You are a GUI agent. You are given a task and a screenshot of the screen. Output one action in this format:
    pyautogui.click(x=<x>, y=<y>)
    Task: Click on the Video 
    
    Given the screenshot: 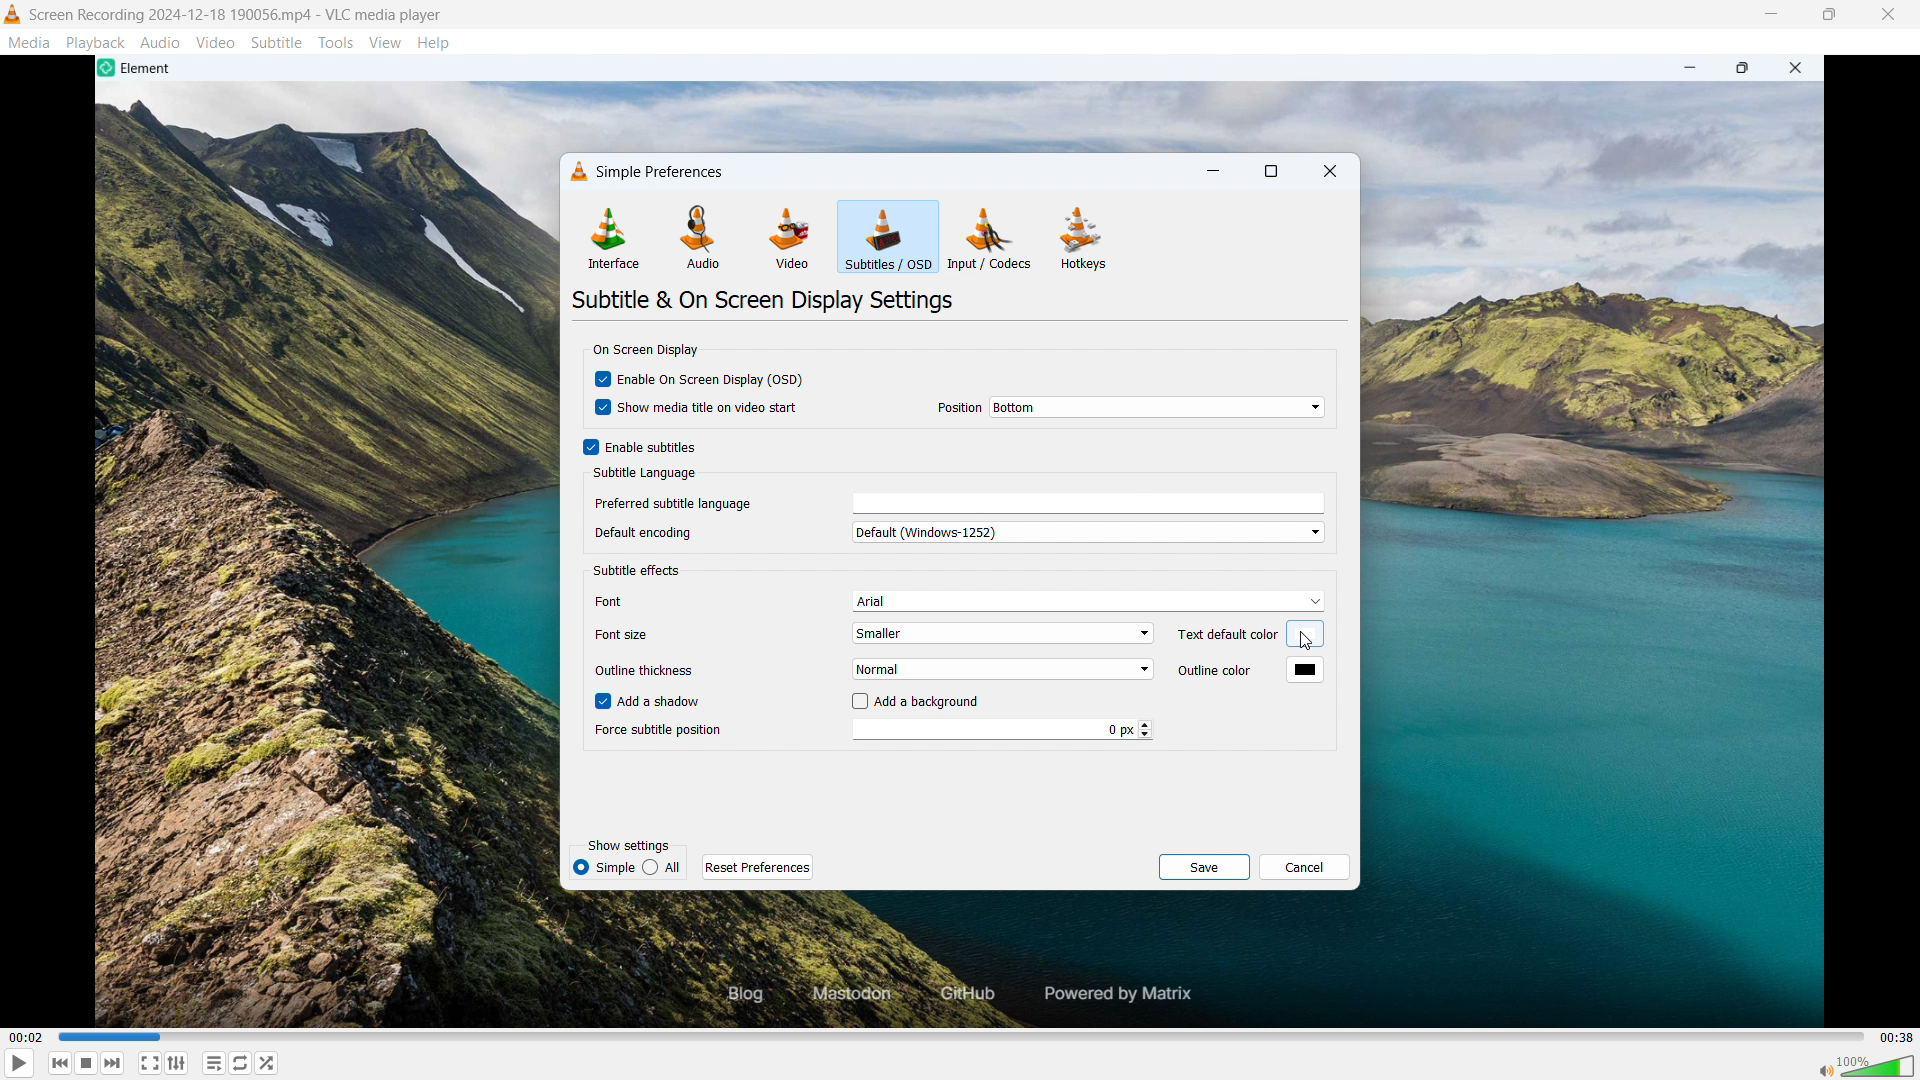 What is the action you would take?
    pyautogui.click(x=215, y=43)
    